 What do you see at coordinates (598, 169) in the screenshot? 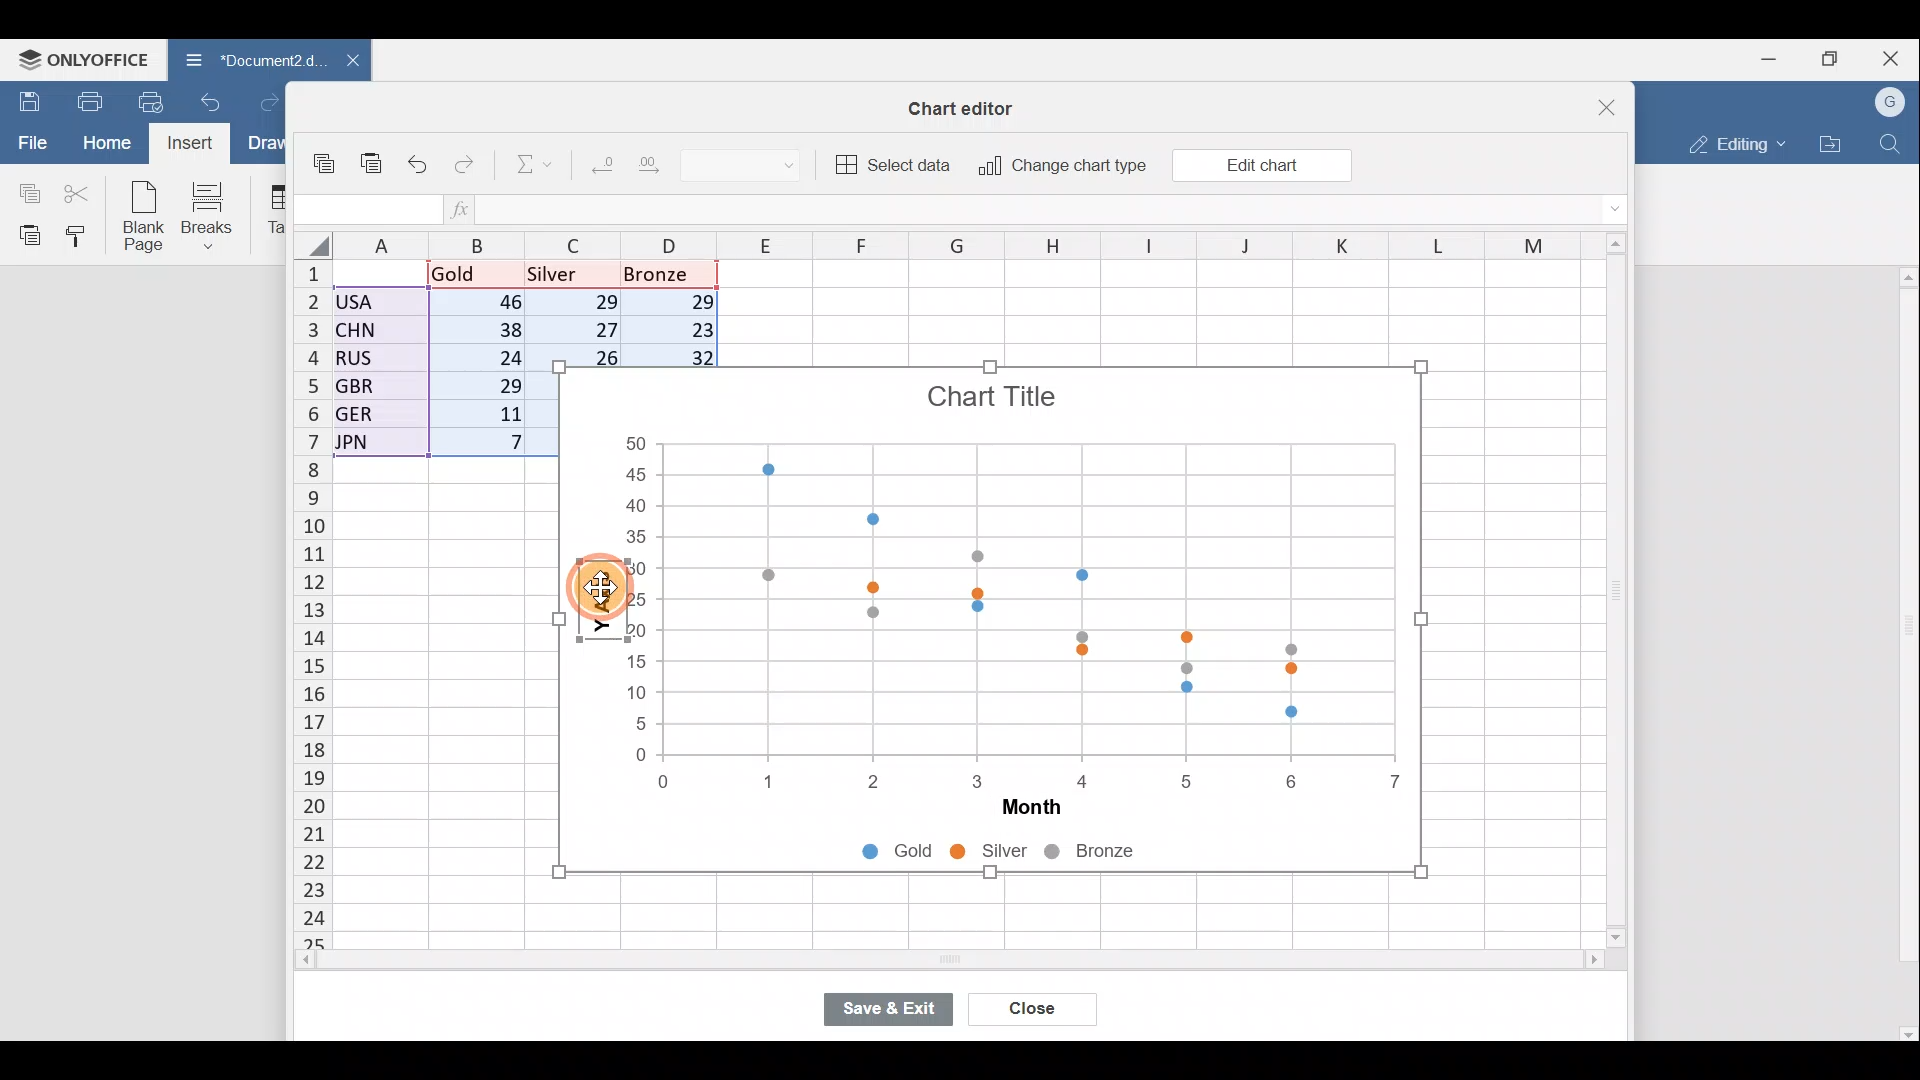
I see `Decrease decimal` at bounding box center [598, 169].